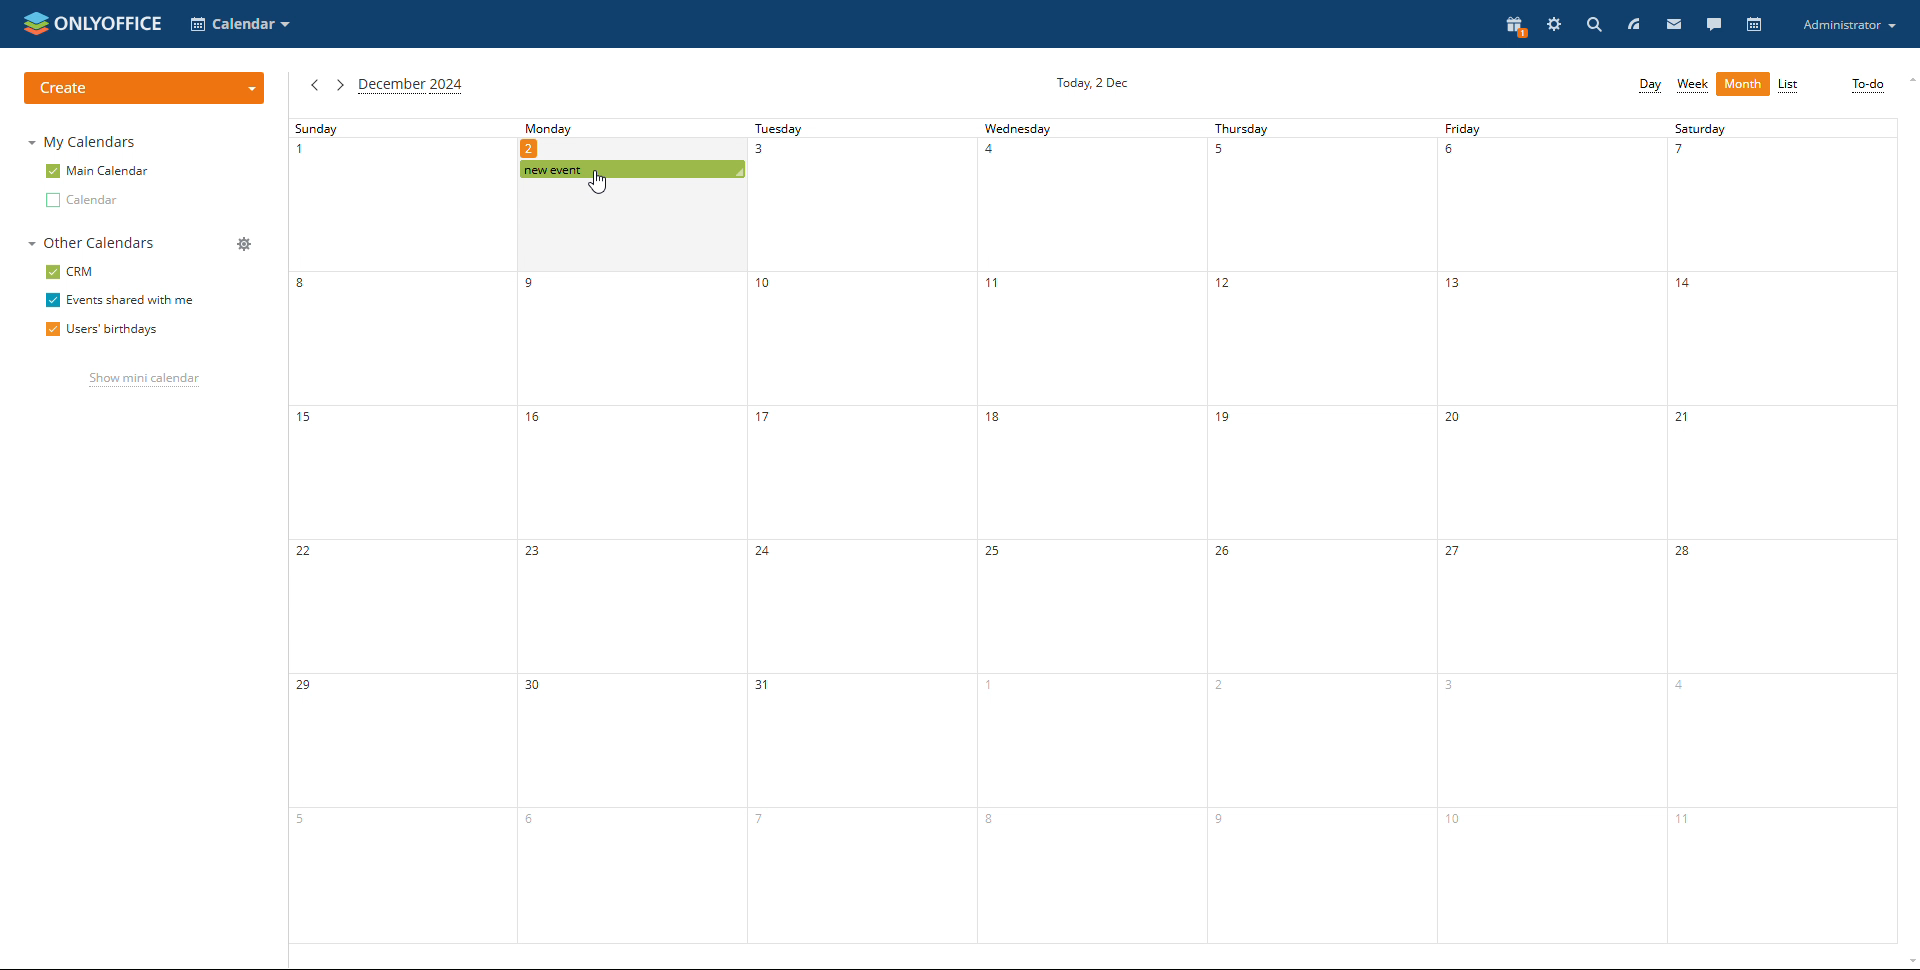  Describe the element at coordinates (632, 531) in the screenshot. I see `monday` at that location.